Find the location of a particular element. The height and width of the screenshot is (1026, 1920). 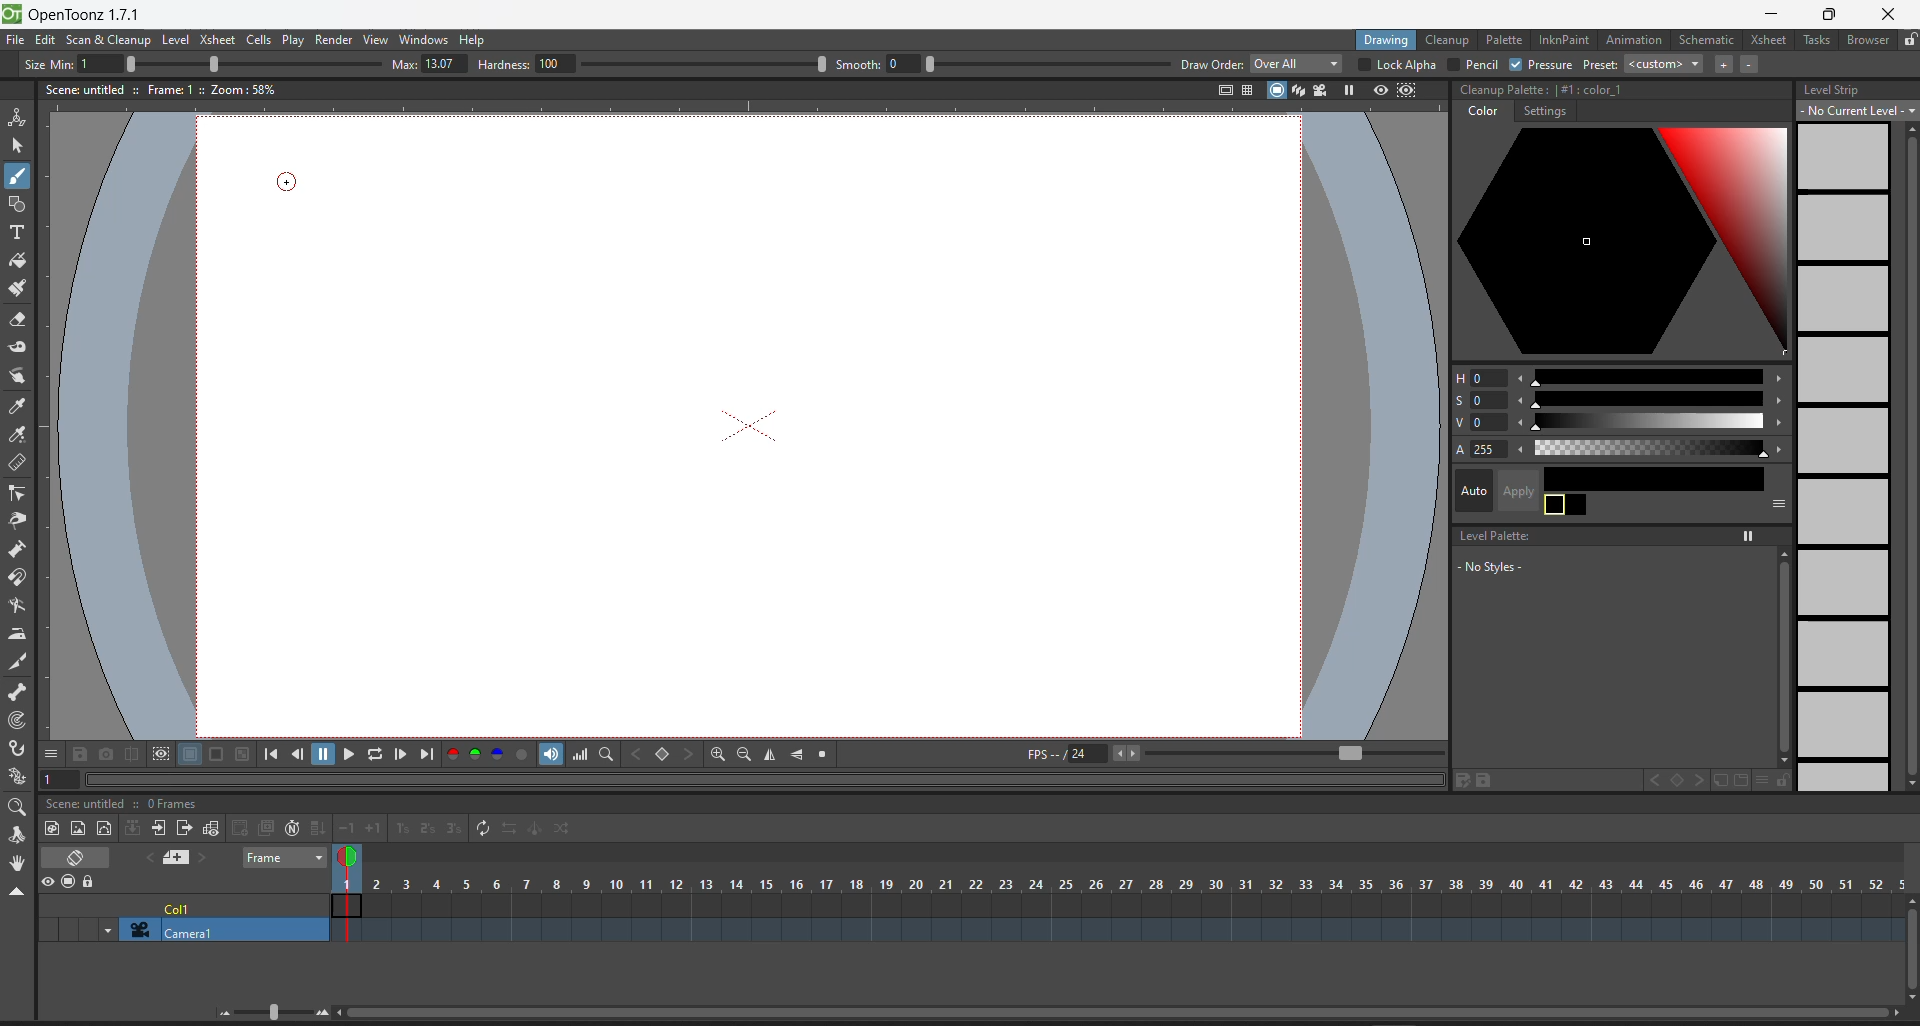

slider is located at coordinates (1650, 377).